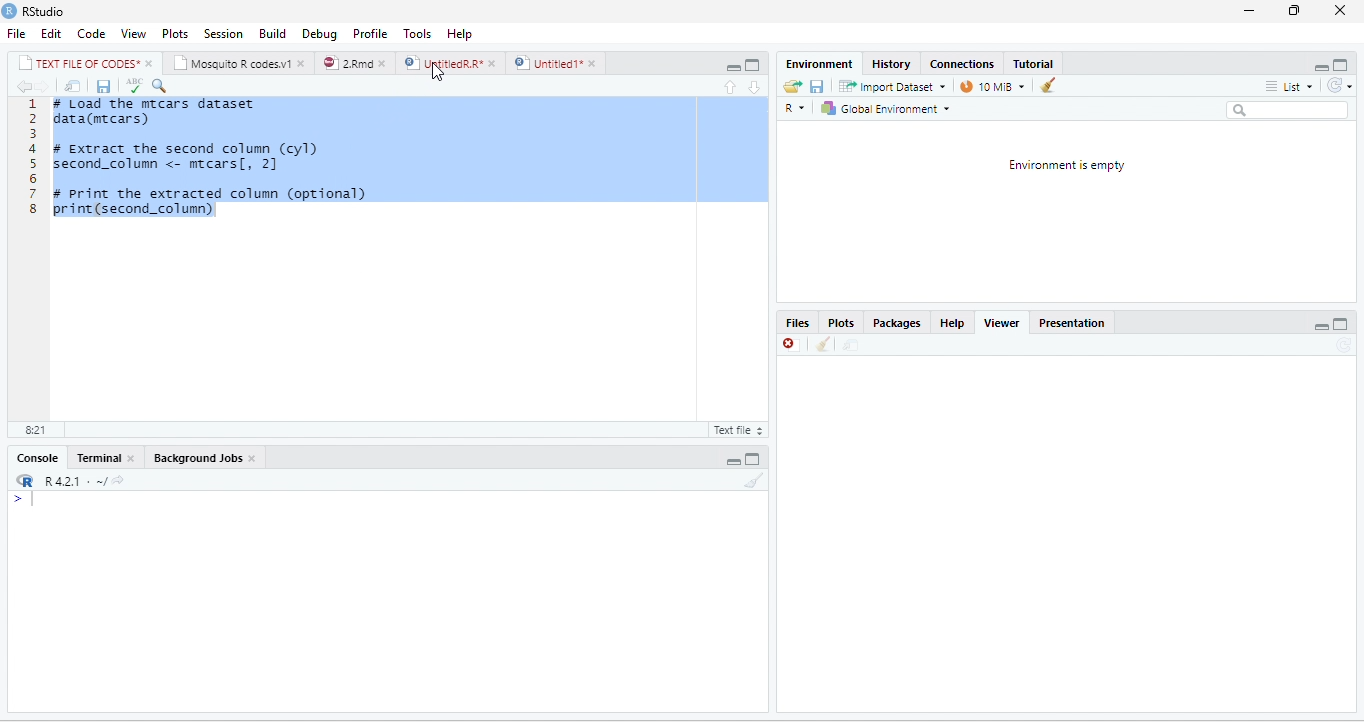 This screenshot has width=1364, height=722. Describe the element at coordinates (195, 457) in the screenshot. I see `‘Background Jobs` at that location.